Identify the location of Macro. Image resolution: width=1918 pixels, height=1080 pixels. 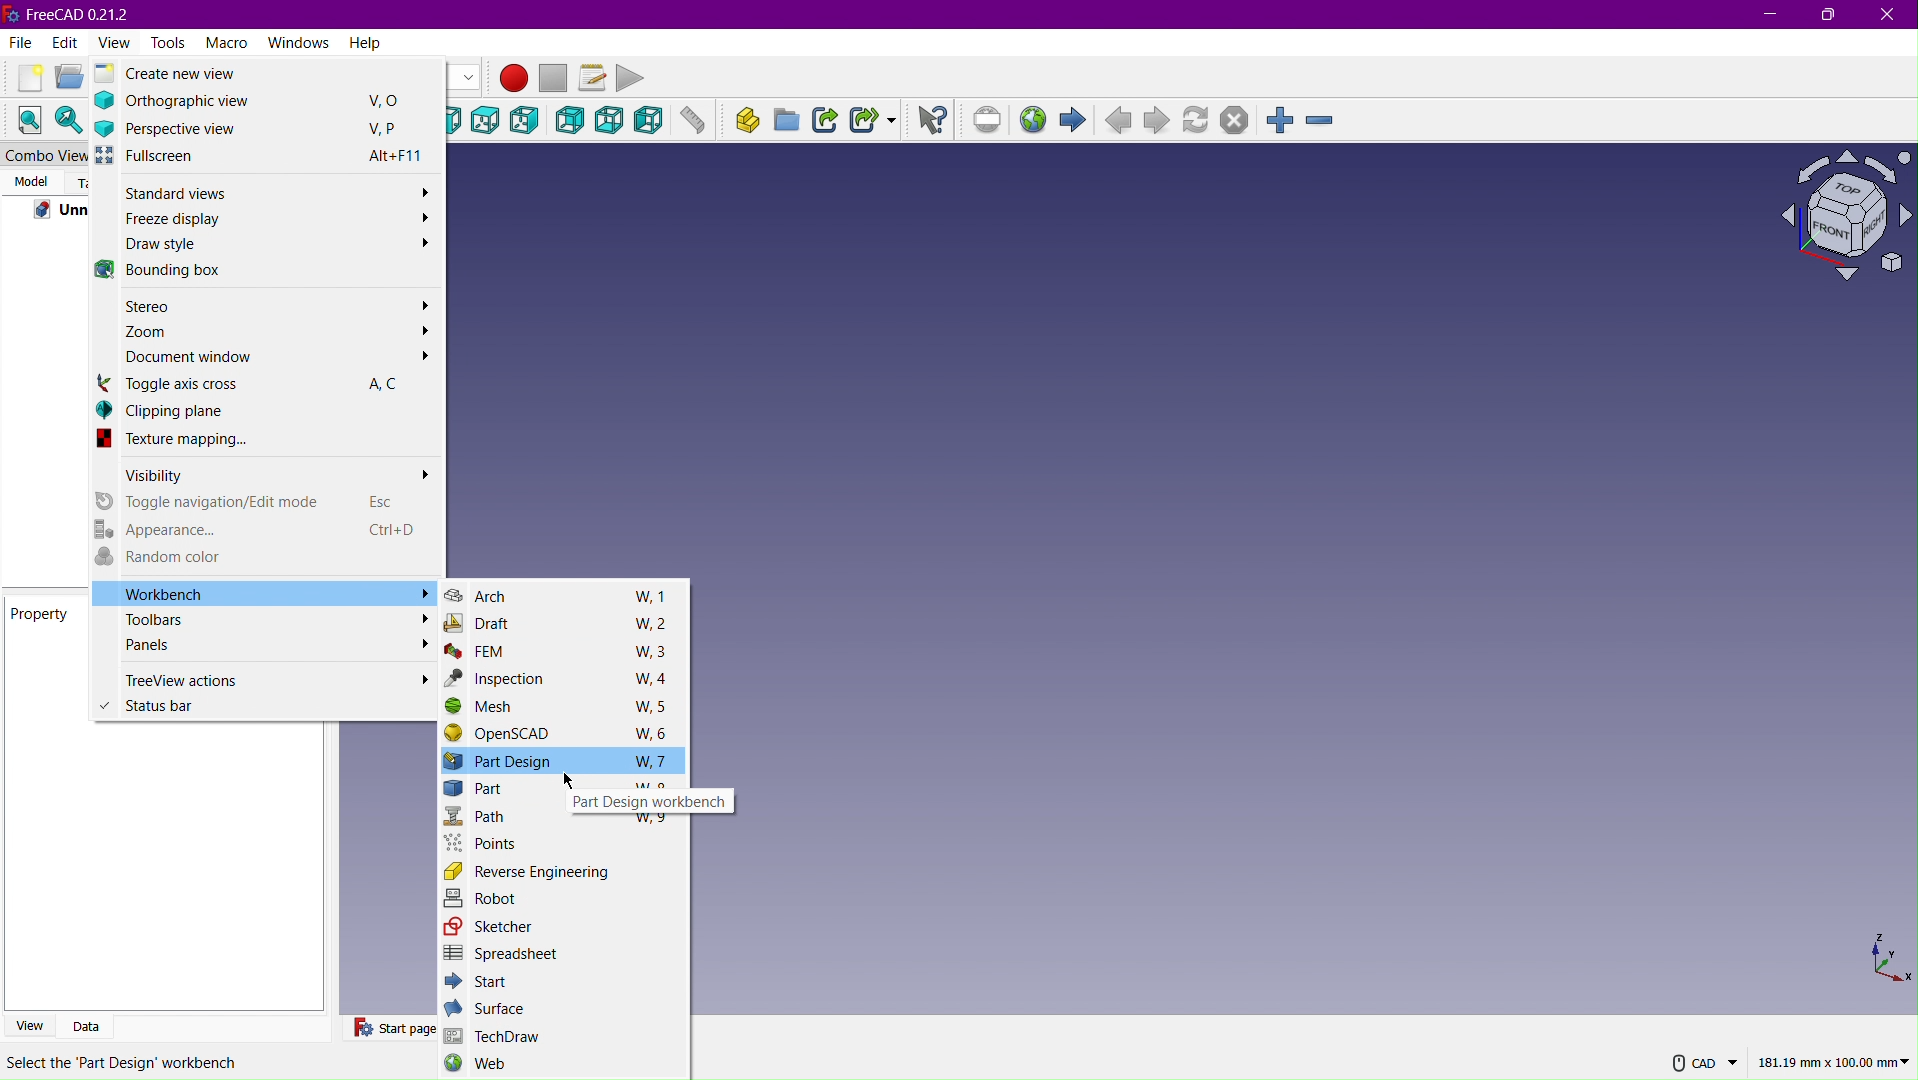
(232, 43).